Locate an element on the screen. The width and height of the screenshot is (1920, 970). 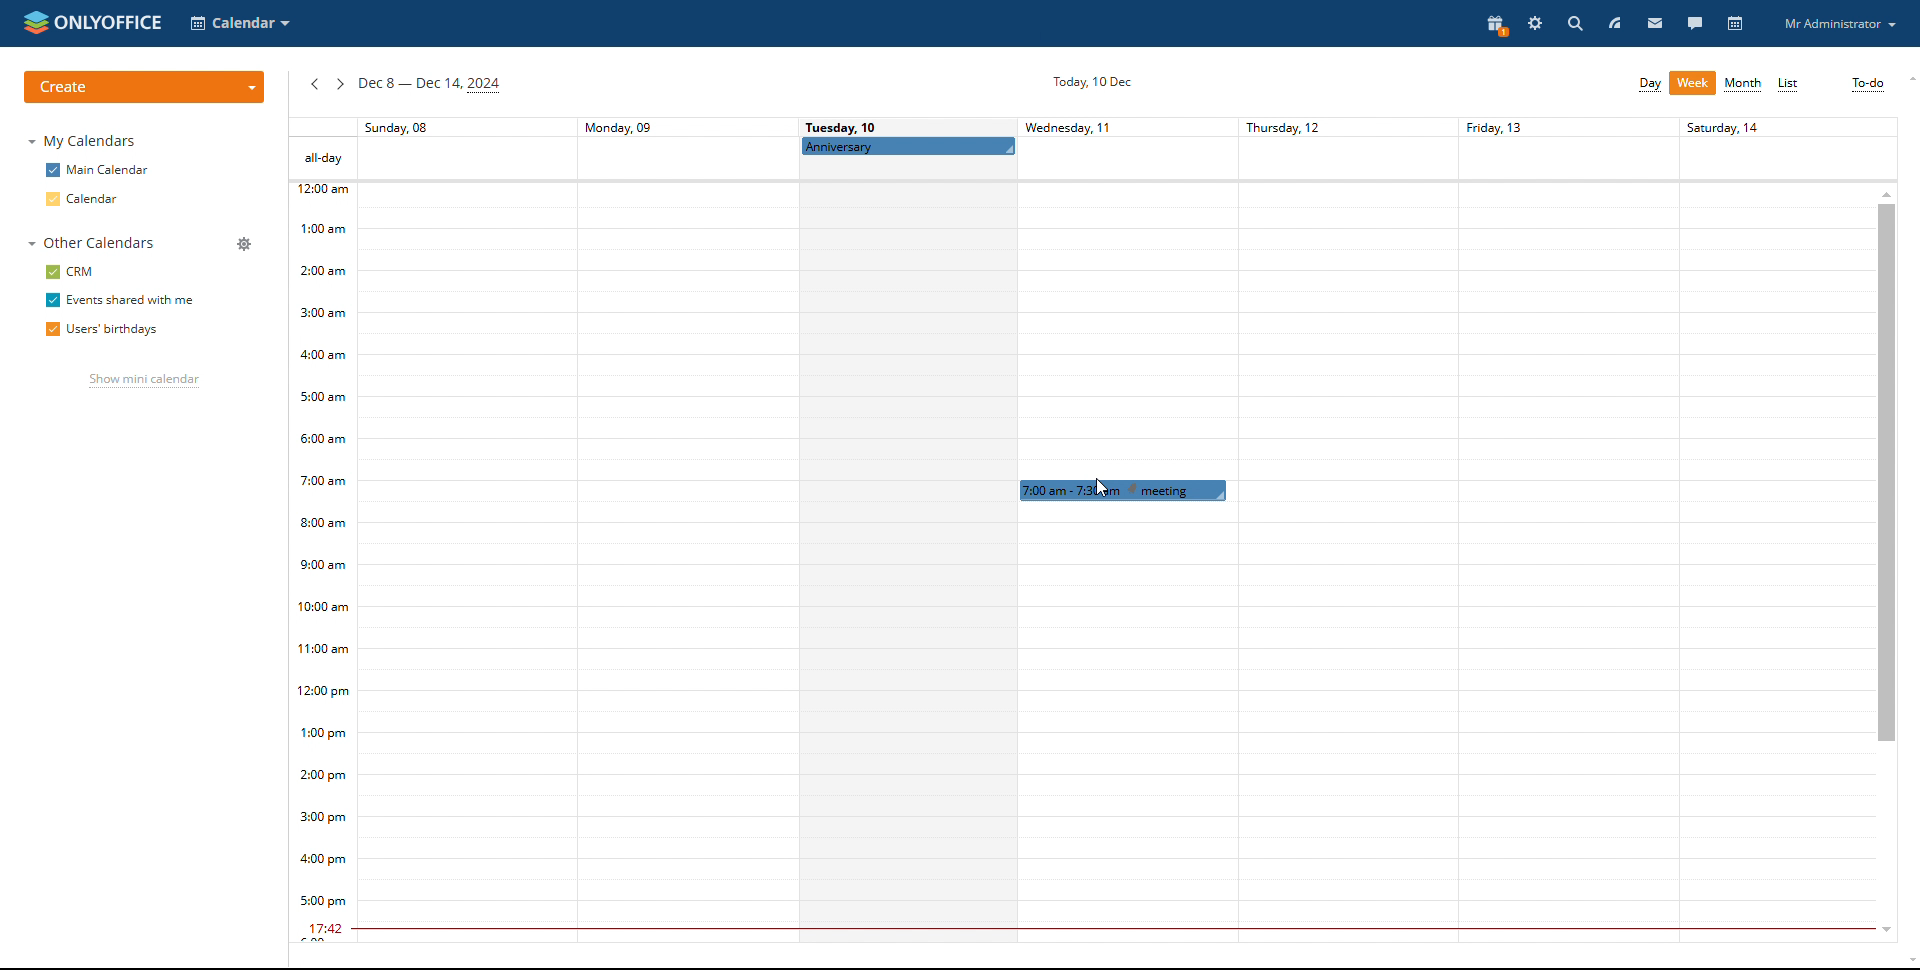
main calendar is located at coordinates (97, 170).